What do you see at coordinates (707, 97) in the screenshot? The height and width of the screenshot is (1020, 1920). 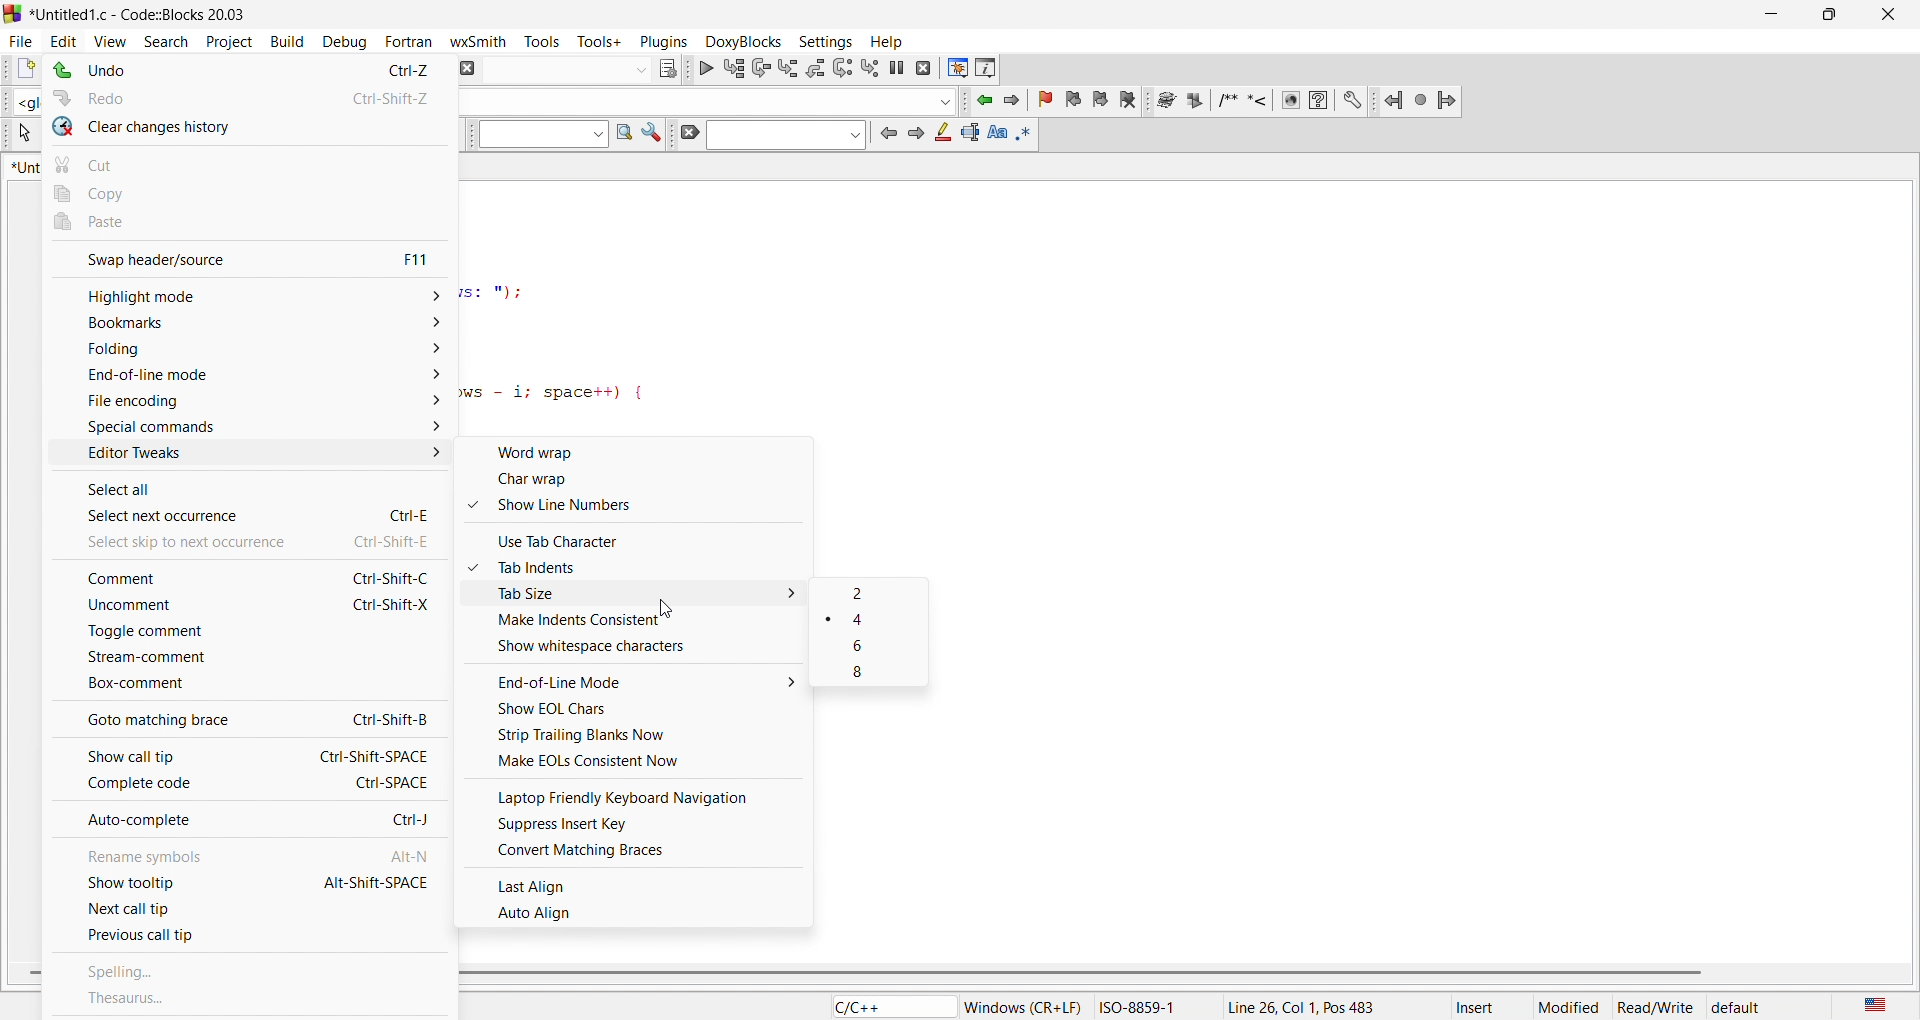 I see `input box` at bounding box center [707, 97].